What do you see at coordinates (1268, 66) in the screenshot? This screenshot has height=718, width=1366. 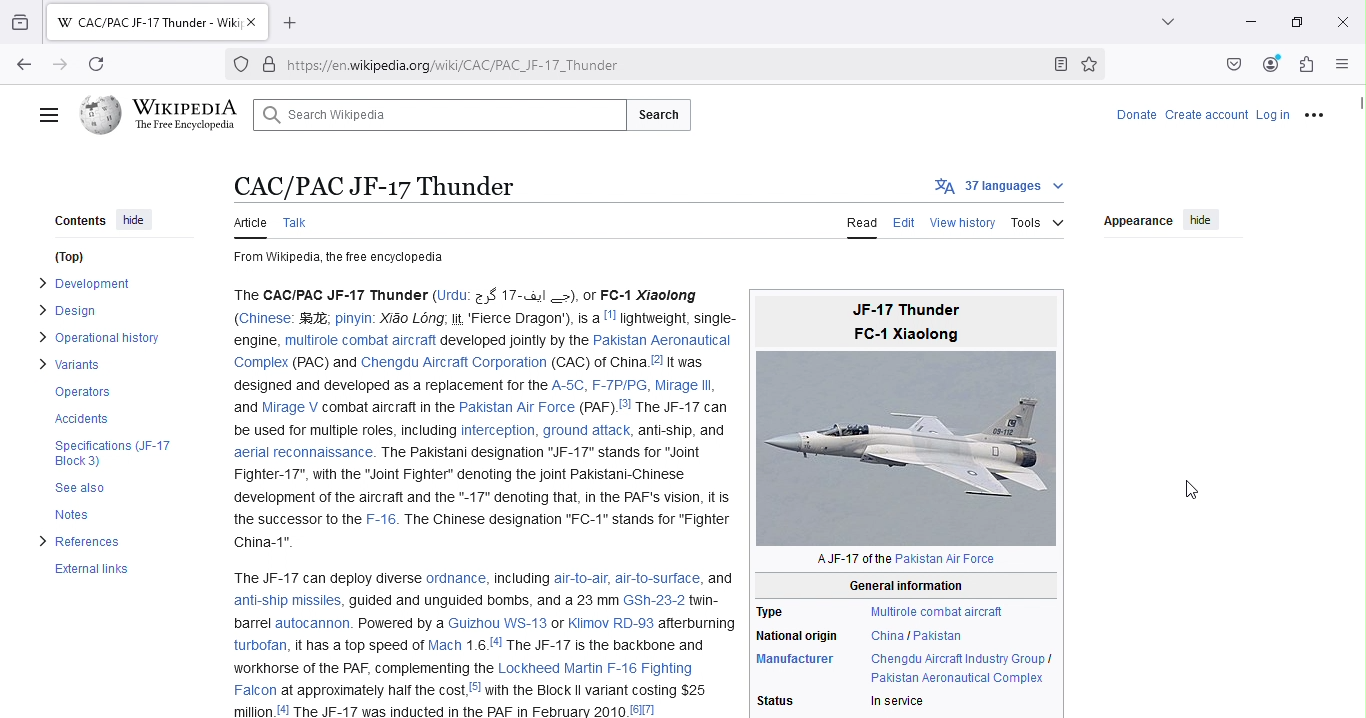 I see `Account` at bounding box center [1268, 66].